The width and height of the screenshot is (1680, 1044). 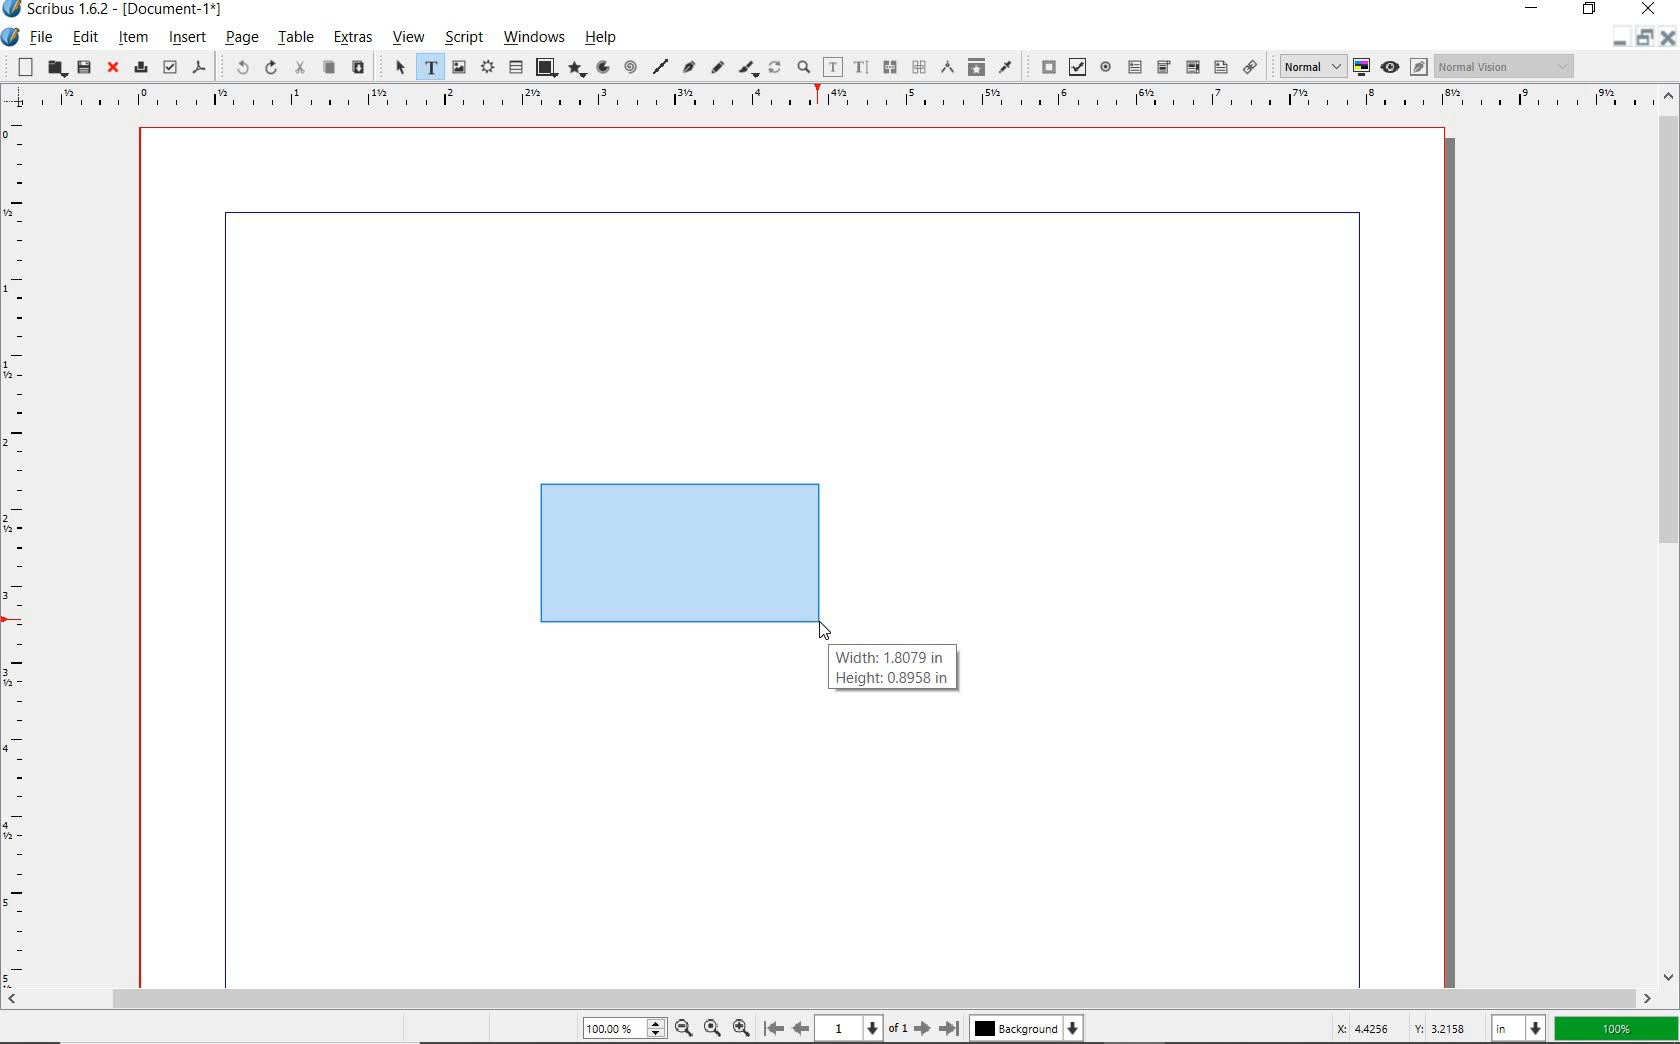 I want to click on cut, so click(x=299, y=67).